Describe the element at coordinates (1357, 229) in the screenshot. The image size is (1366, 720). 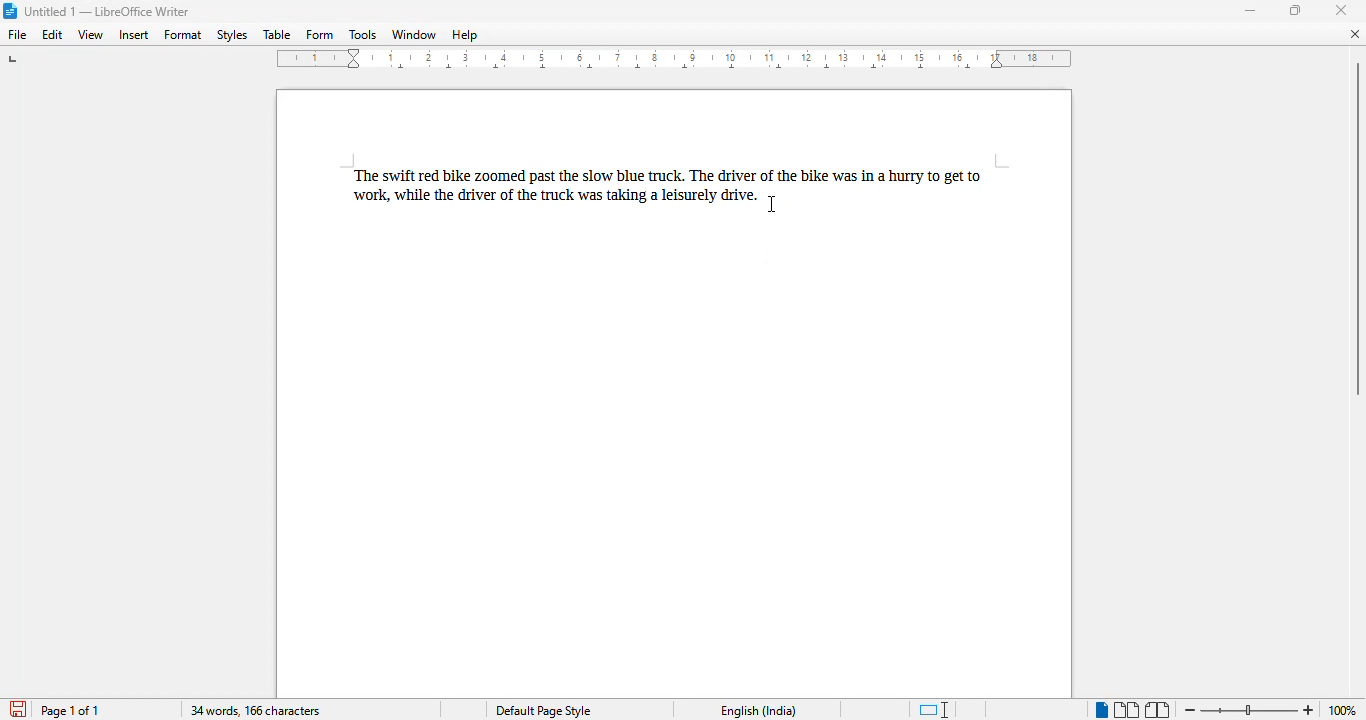
I see `vertical scroll bar` at that location.